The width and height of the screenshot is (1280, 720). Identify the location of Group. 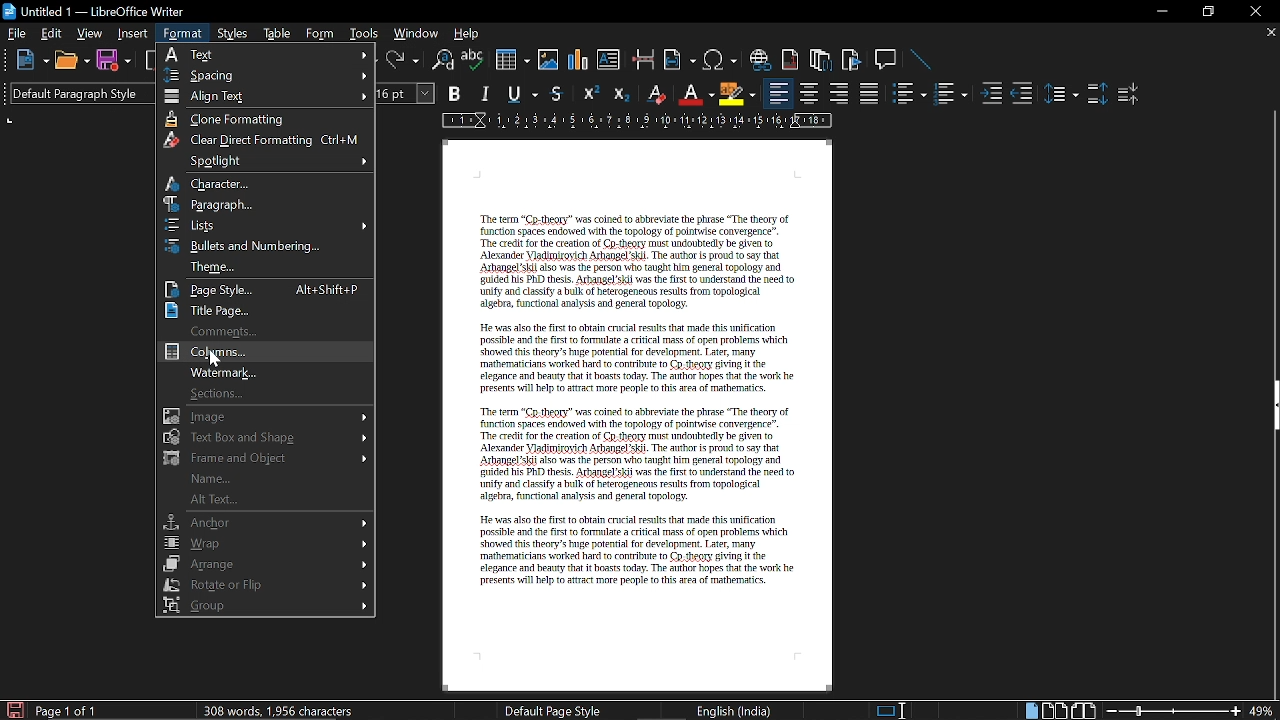
(263, 605).